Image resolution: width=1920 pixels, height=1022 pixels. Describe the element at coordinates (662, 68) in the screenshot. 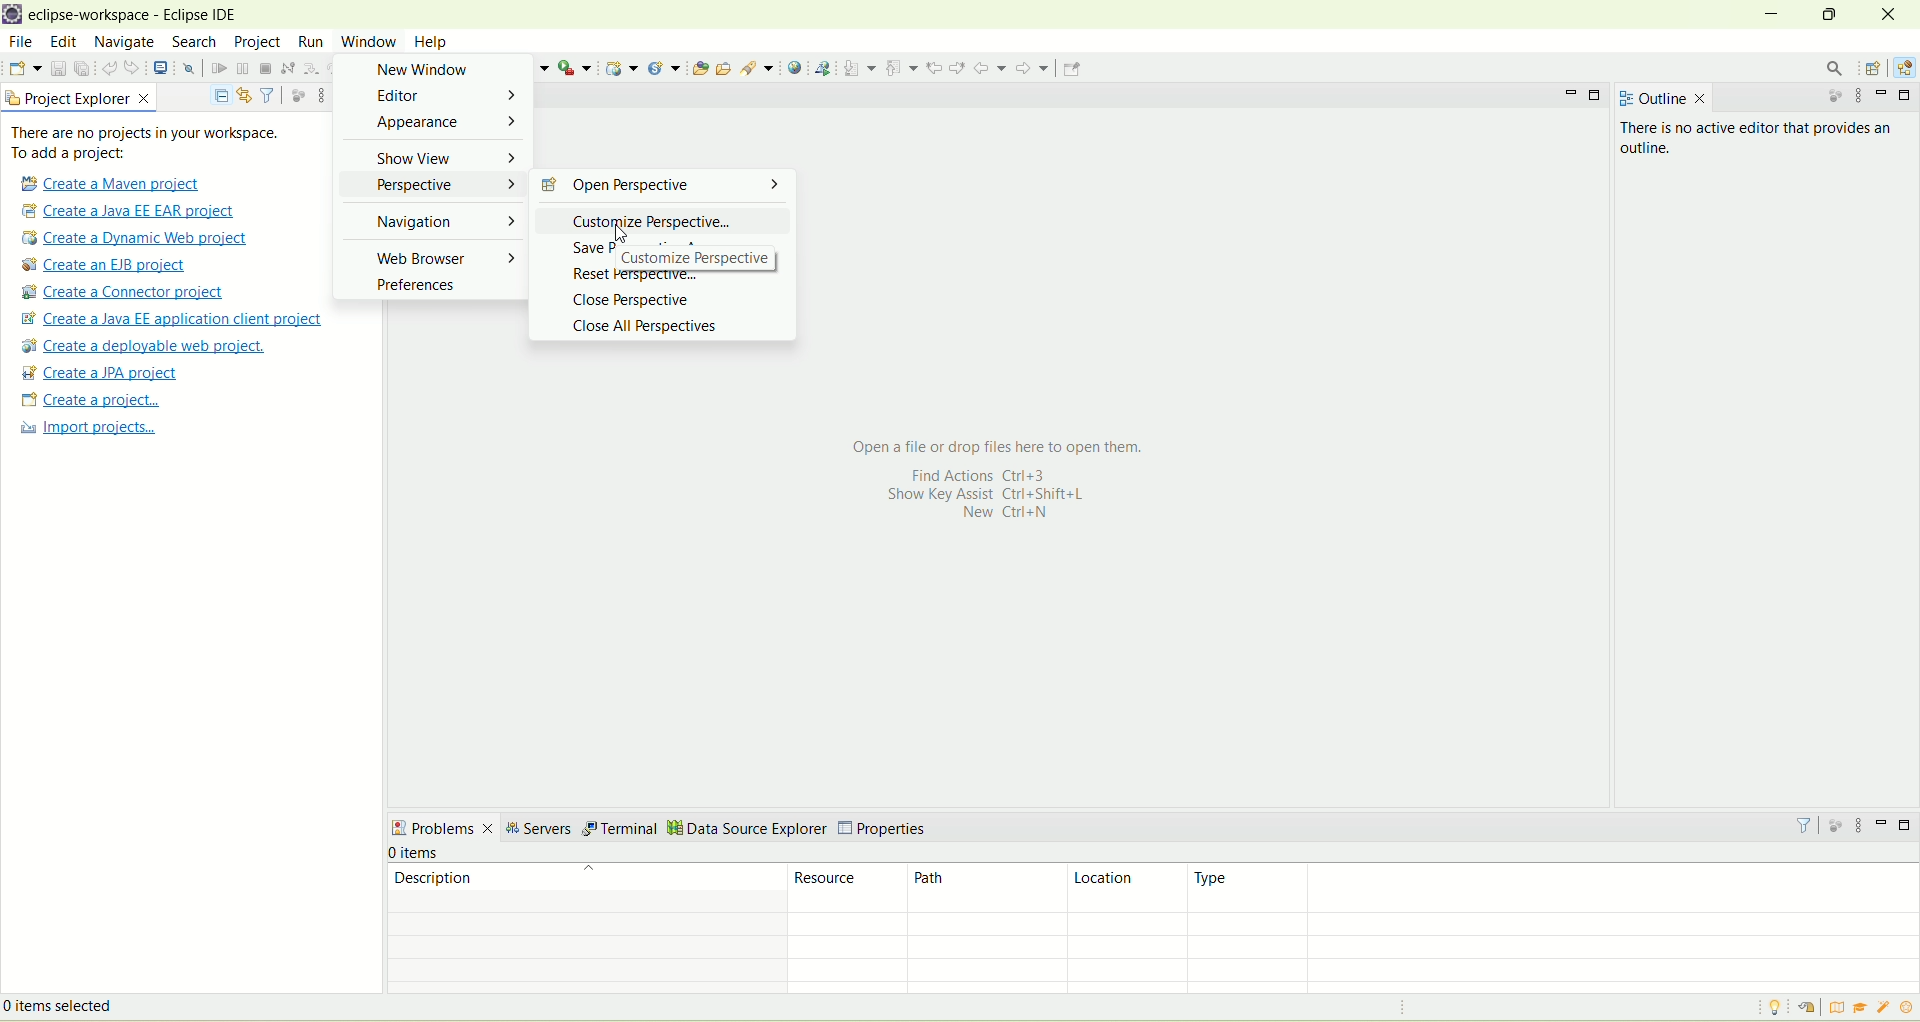

I see `create a new java servlet` at that location.